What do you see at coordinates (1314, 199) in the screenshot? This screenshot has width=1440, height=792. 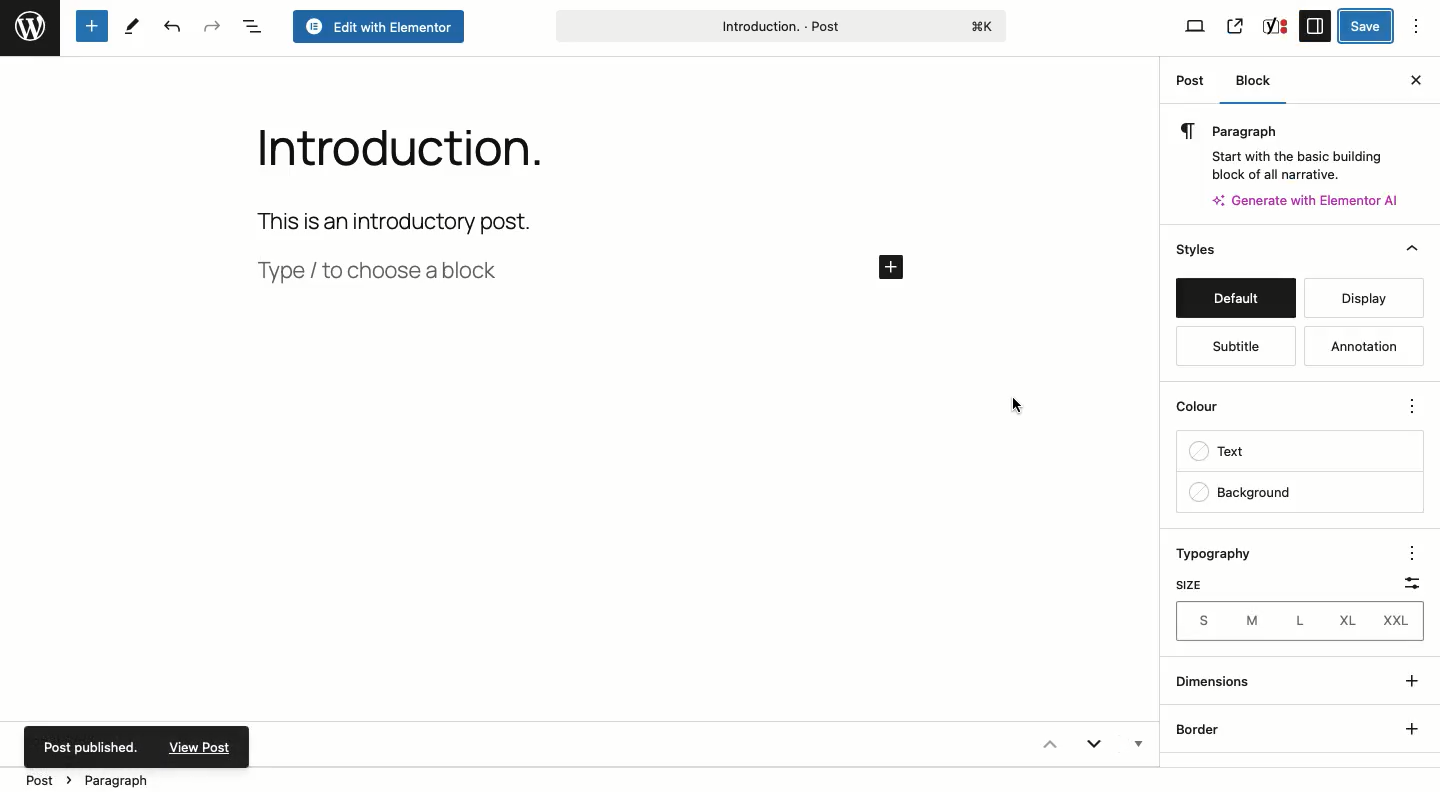 I see `Generate with AI` at bounding box center [1314, 199].